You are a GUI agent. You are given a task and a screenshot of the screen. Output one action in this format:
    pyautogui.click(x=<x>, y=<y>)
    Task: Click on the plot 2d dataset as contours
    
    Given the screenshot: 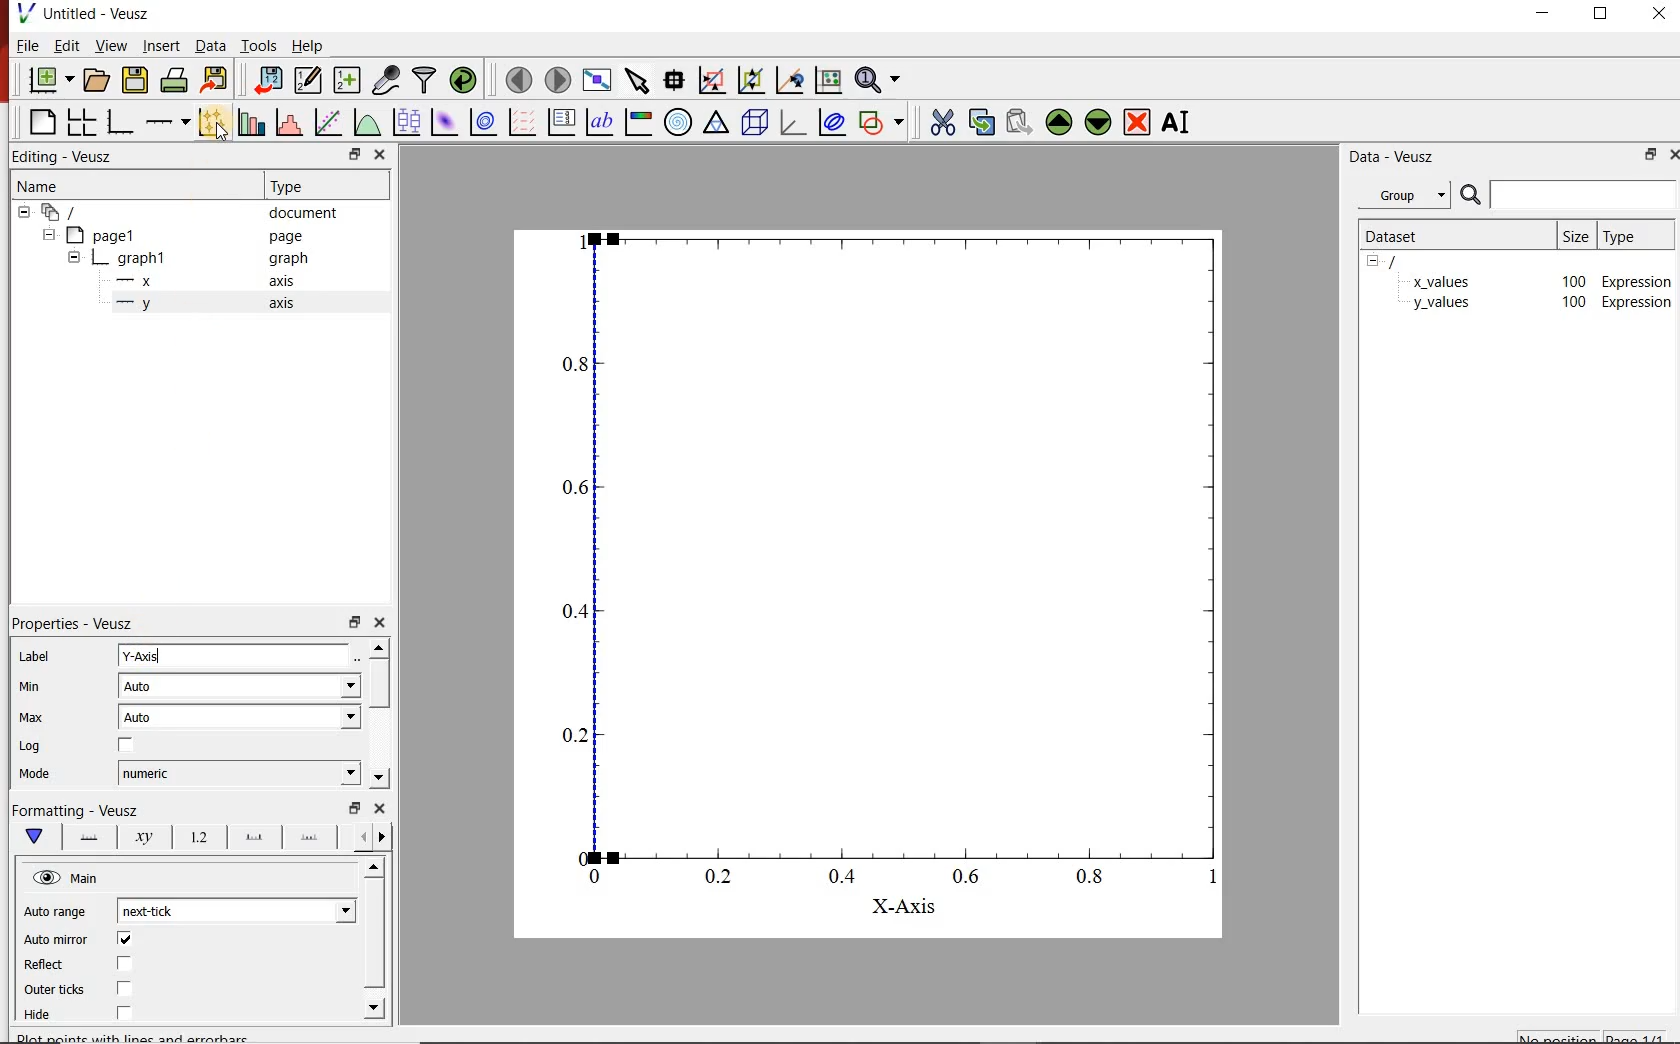 What is the action you would take?
    pyautogui.click(x=485, y=122)
    